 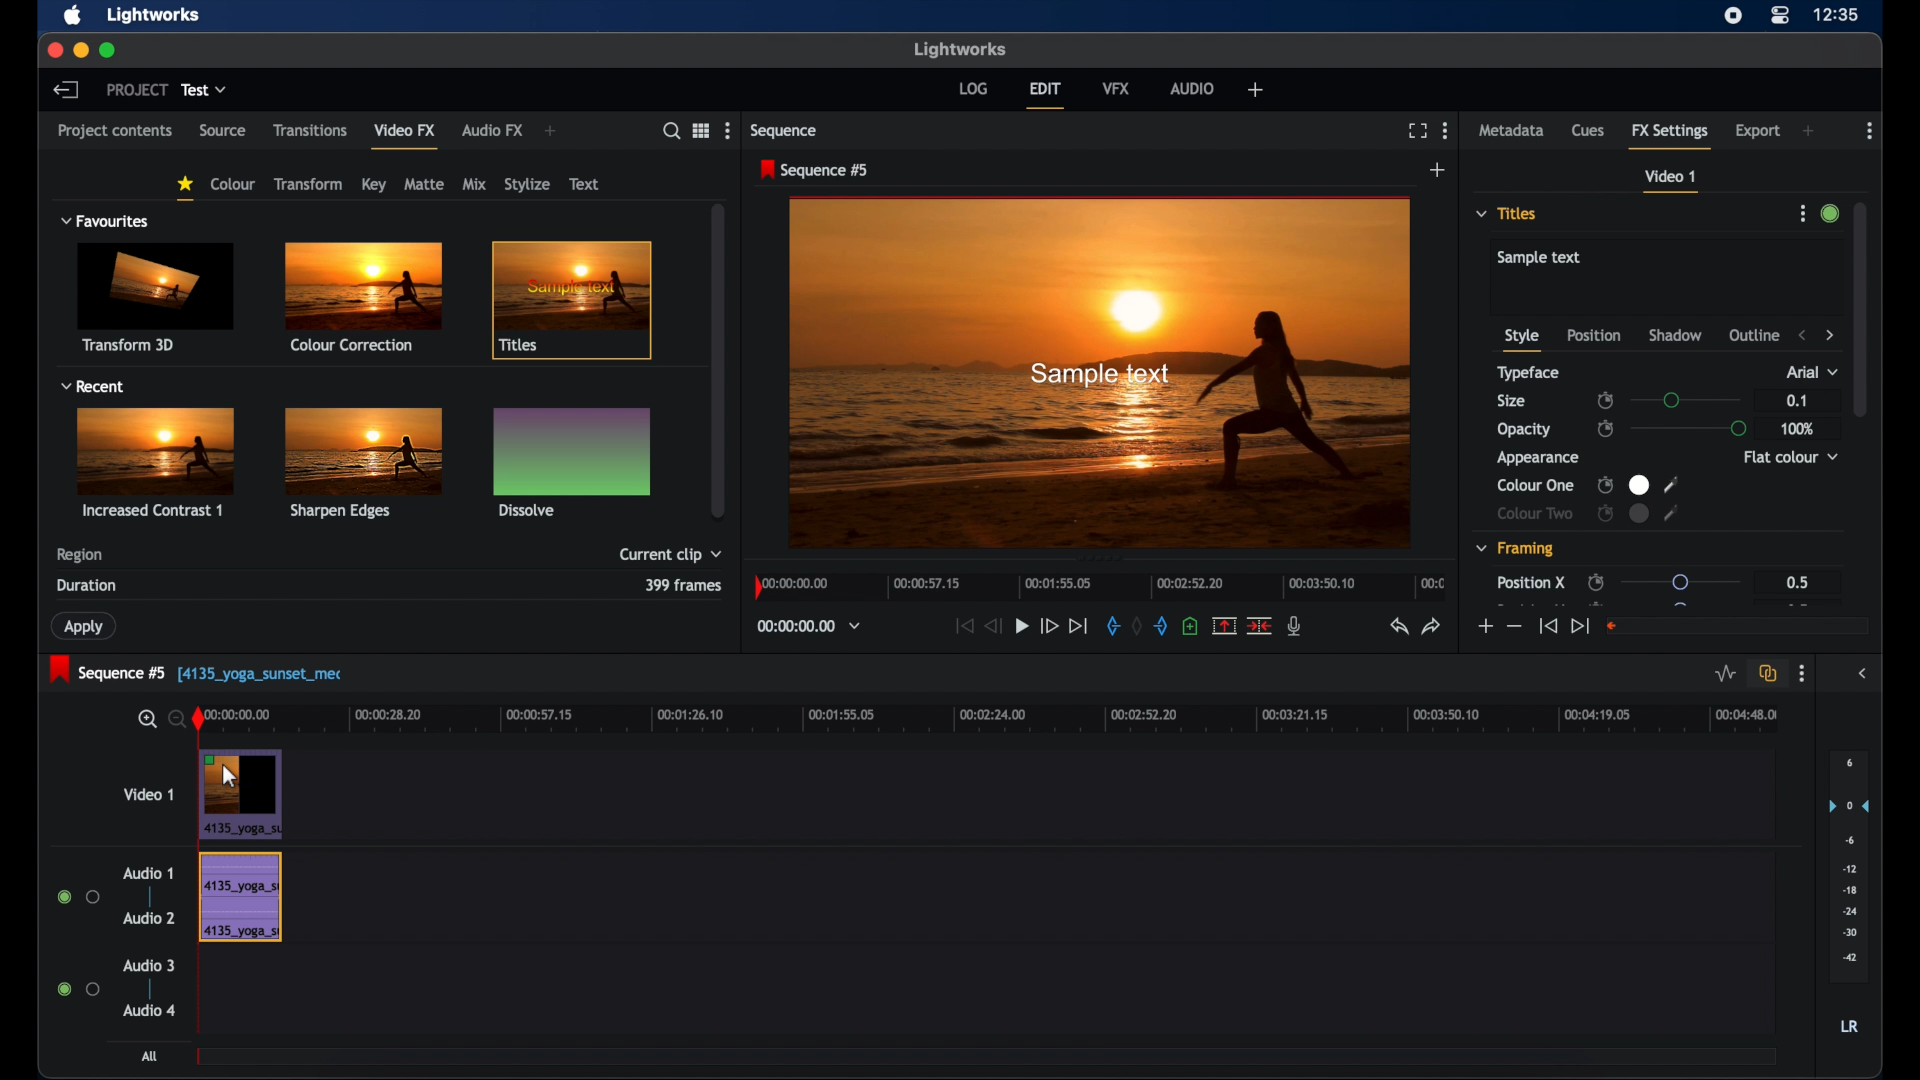 What do you see at coordinates (527, 184) in the screenshot?
I see `stylize` at bounding box center [527, 184].